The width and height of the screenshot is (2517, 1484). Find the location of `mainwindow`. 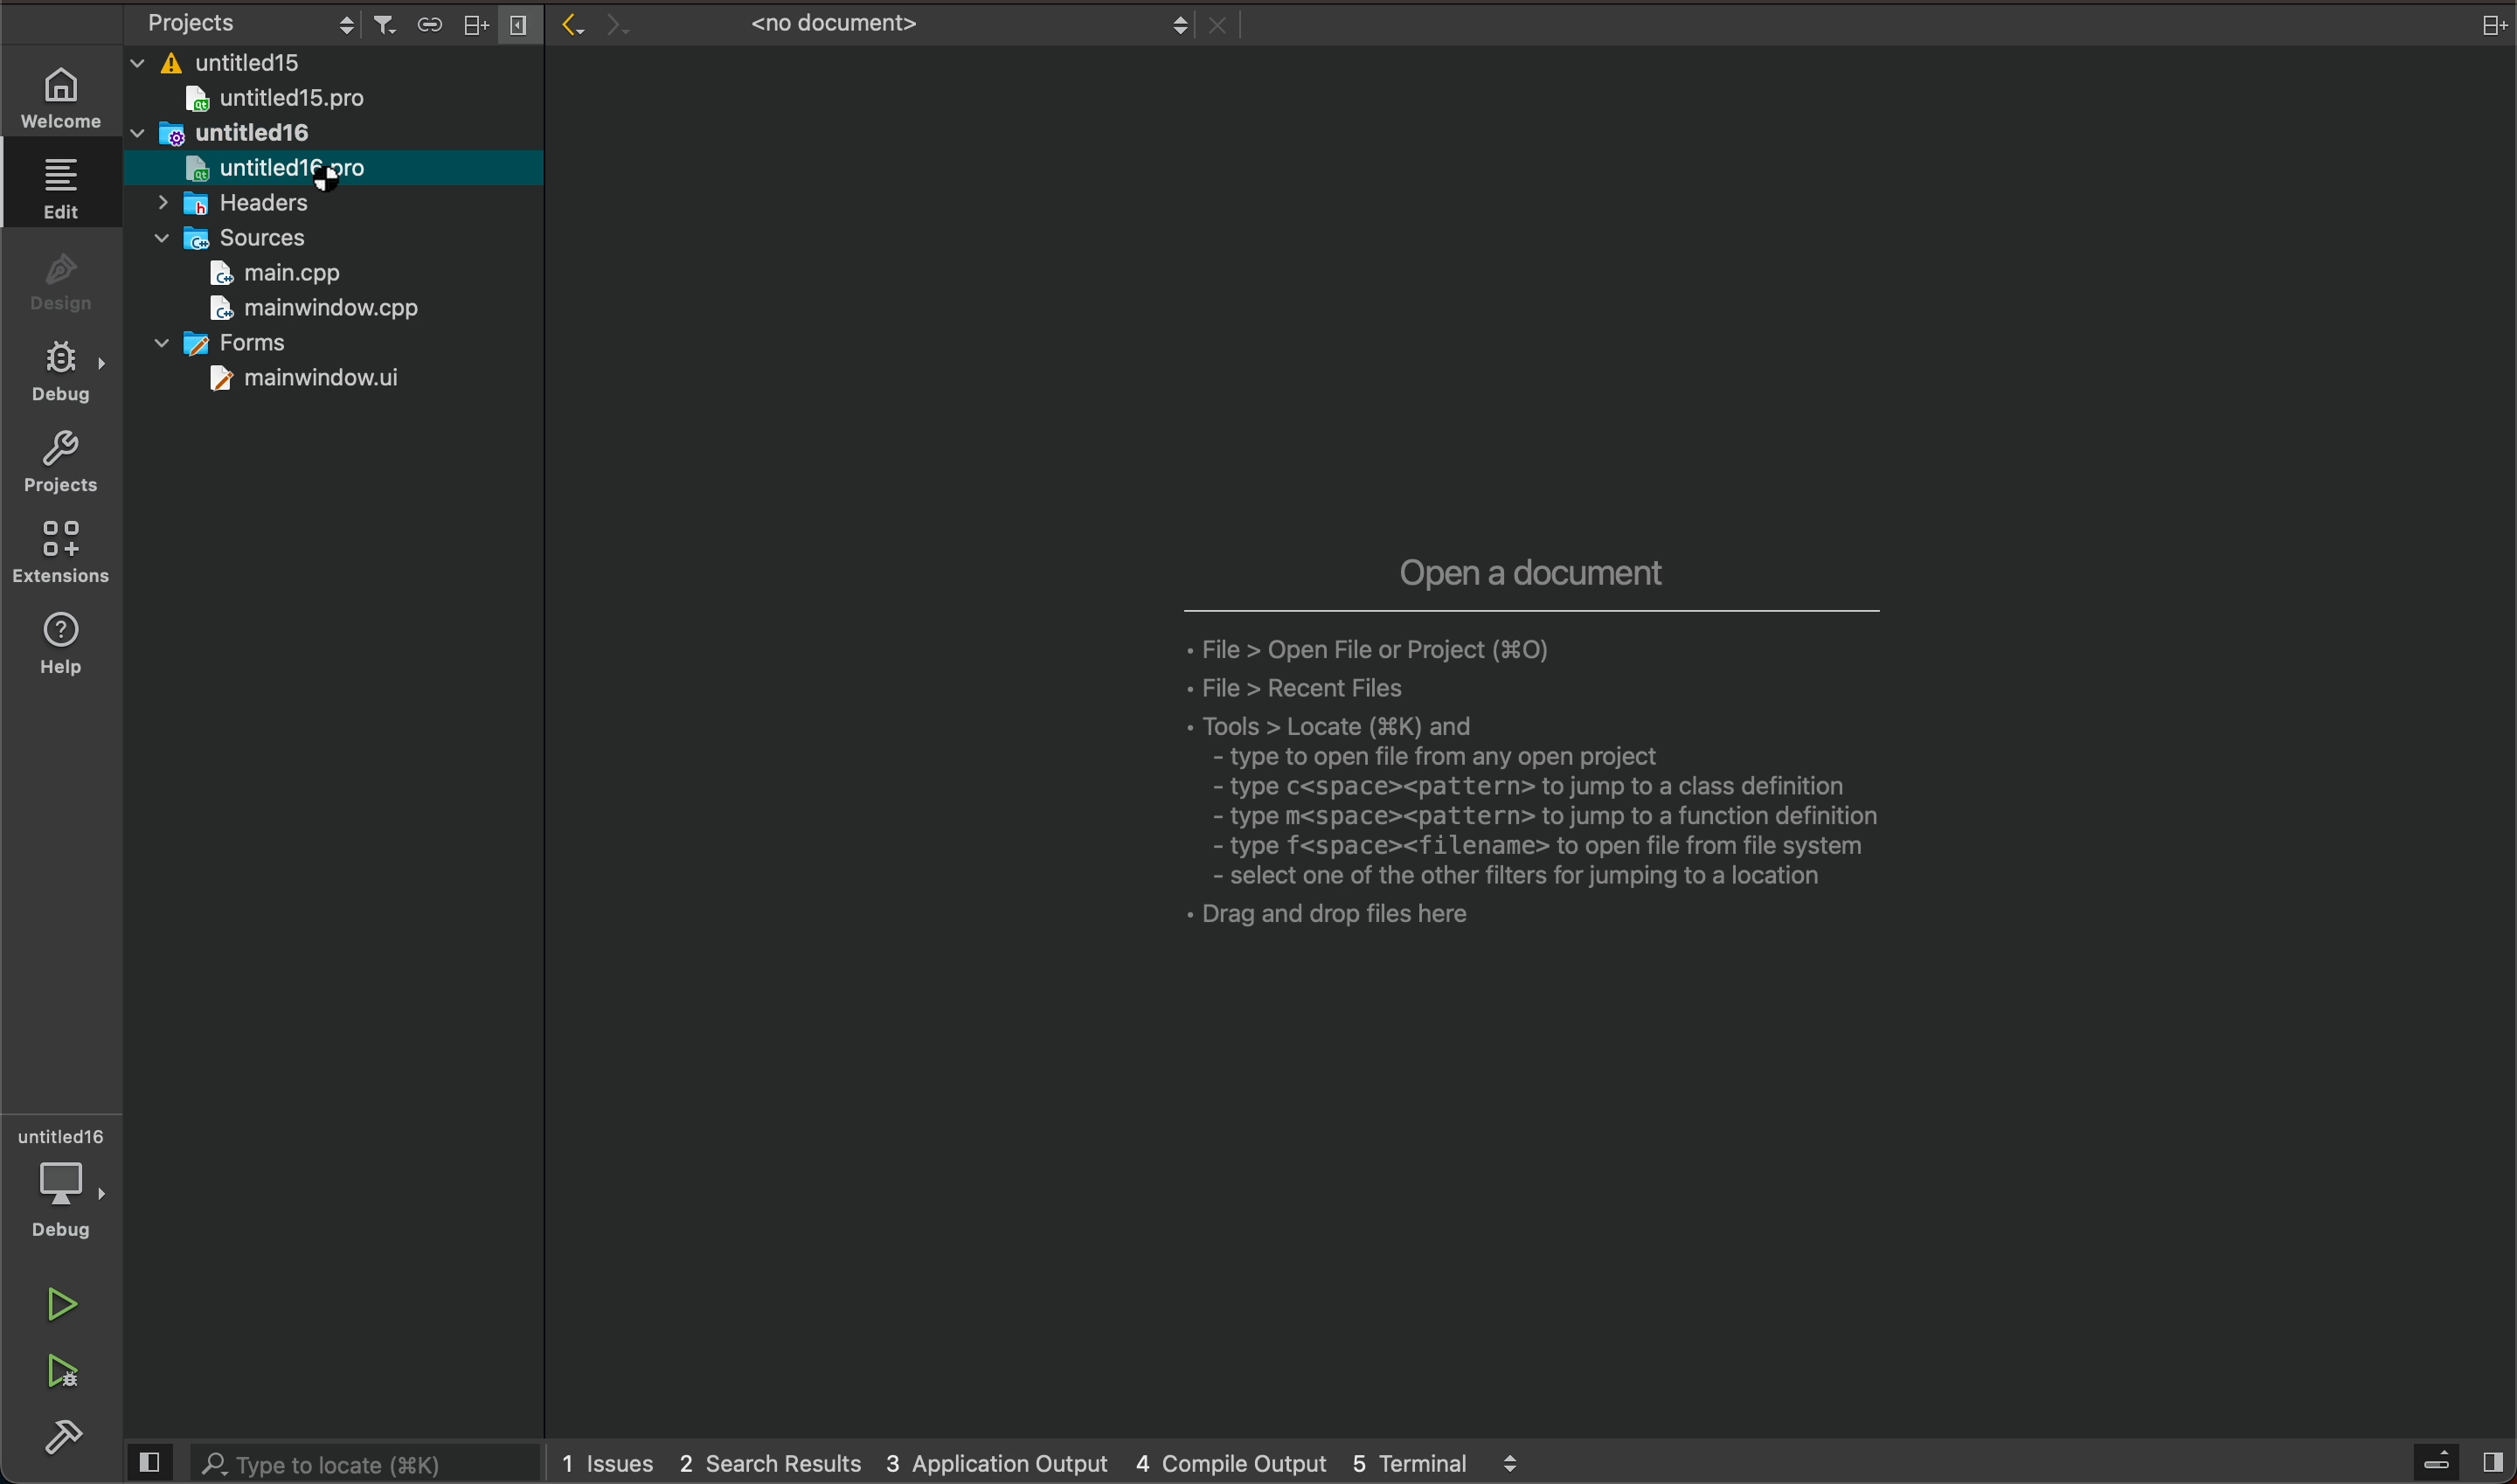

mainwindow is located at coordinates (299, 383).